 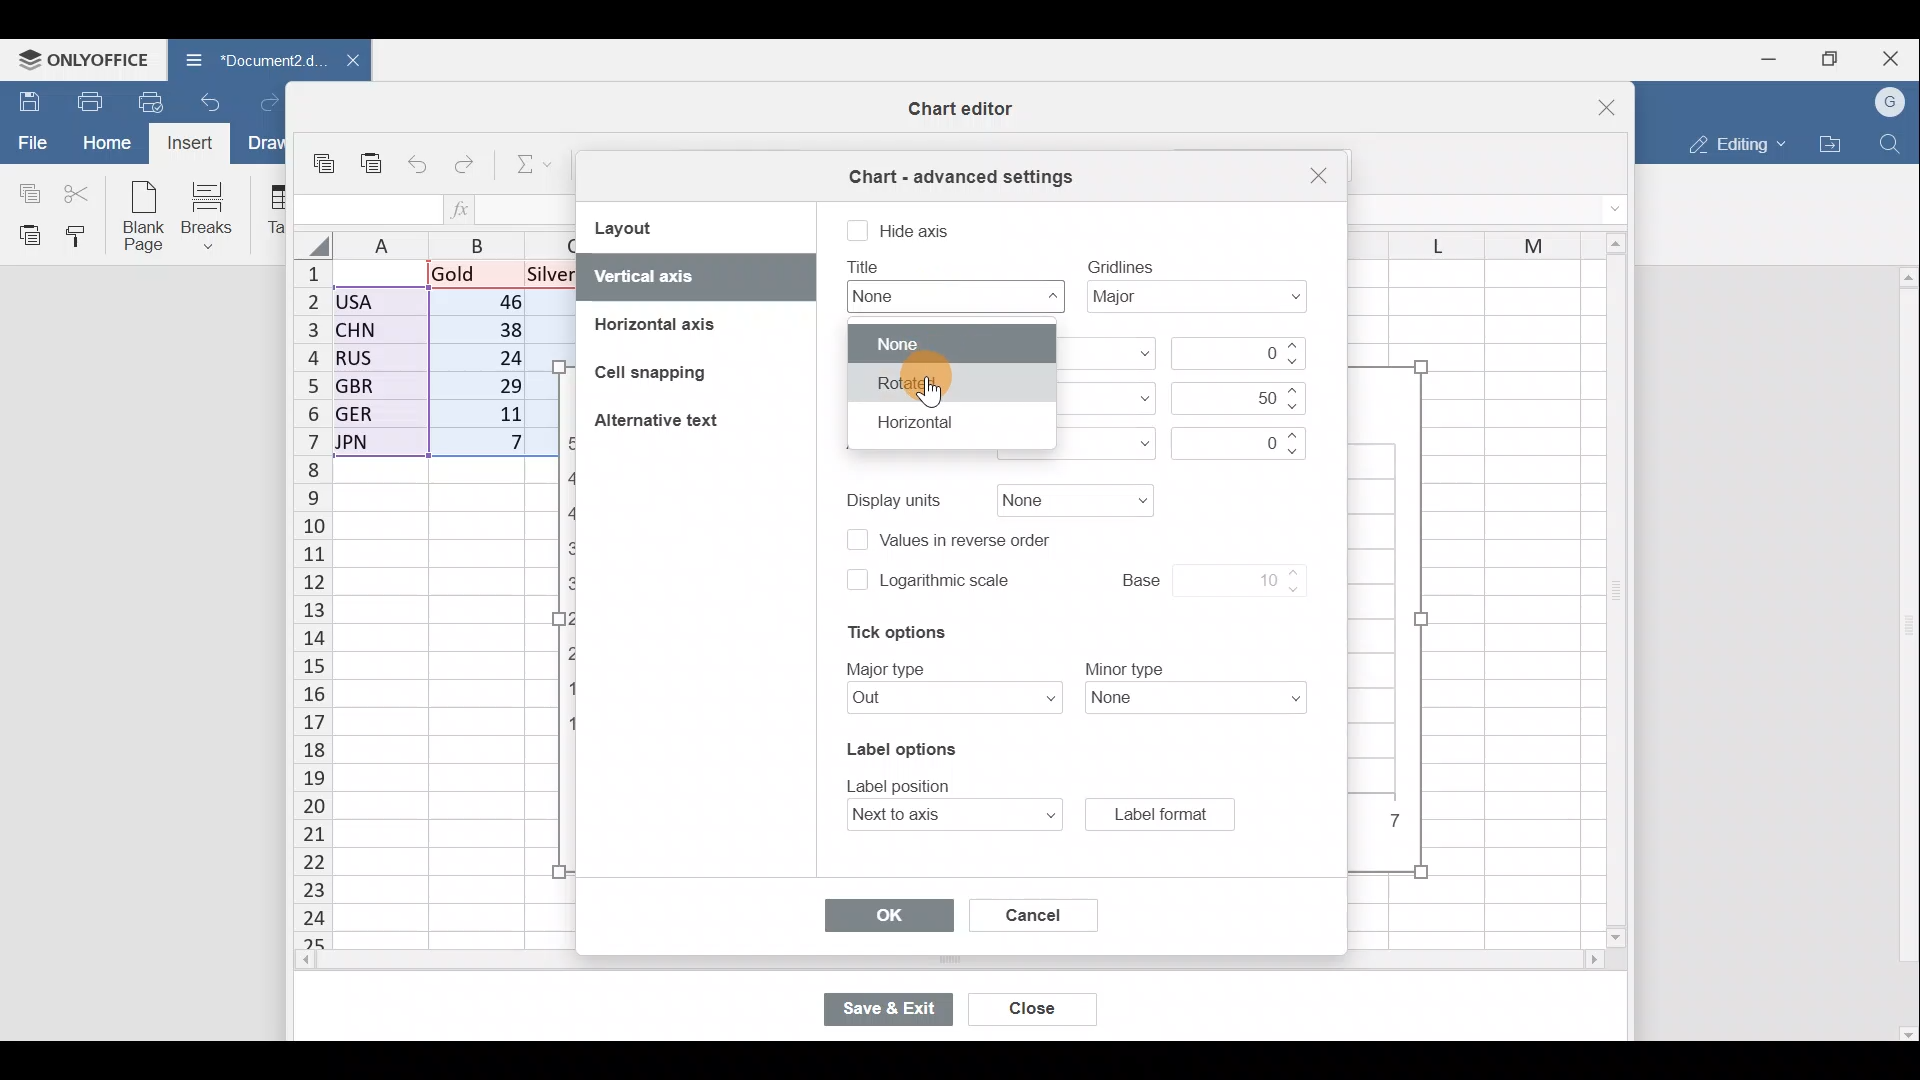 I want to click on Paste, so click(x=372, y=154).